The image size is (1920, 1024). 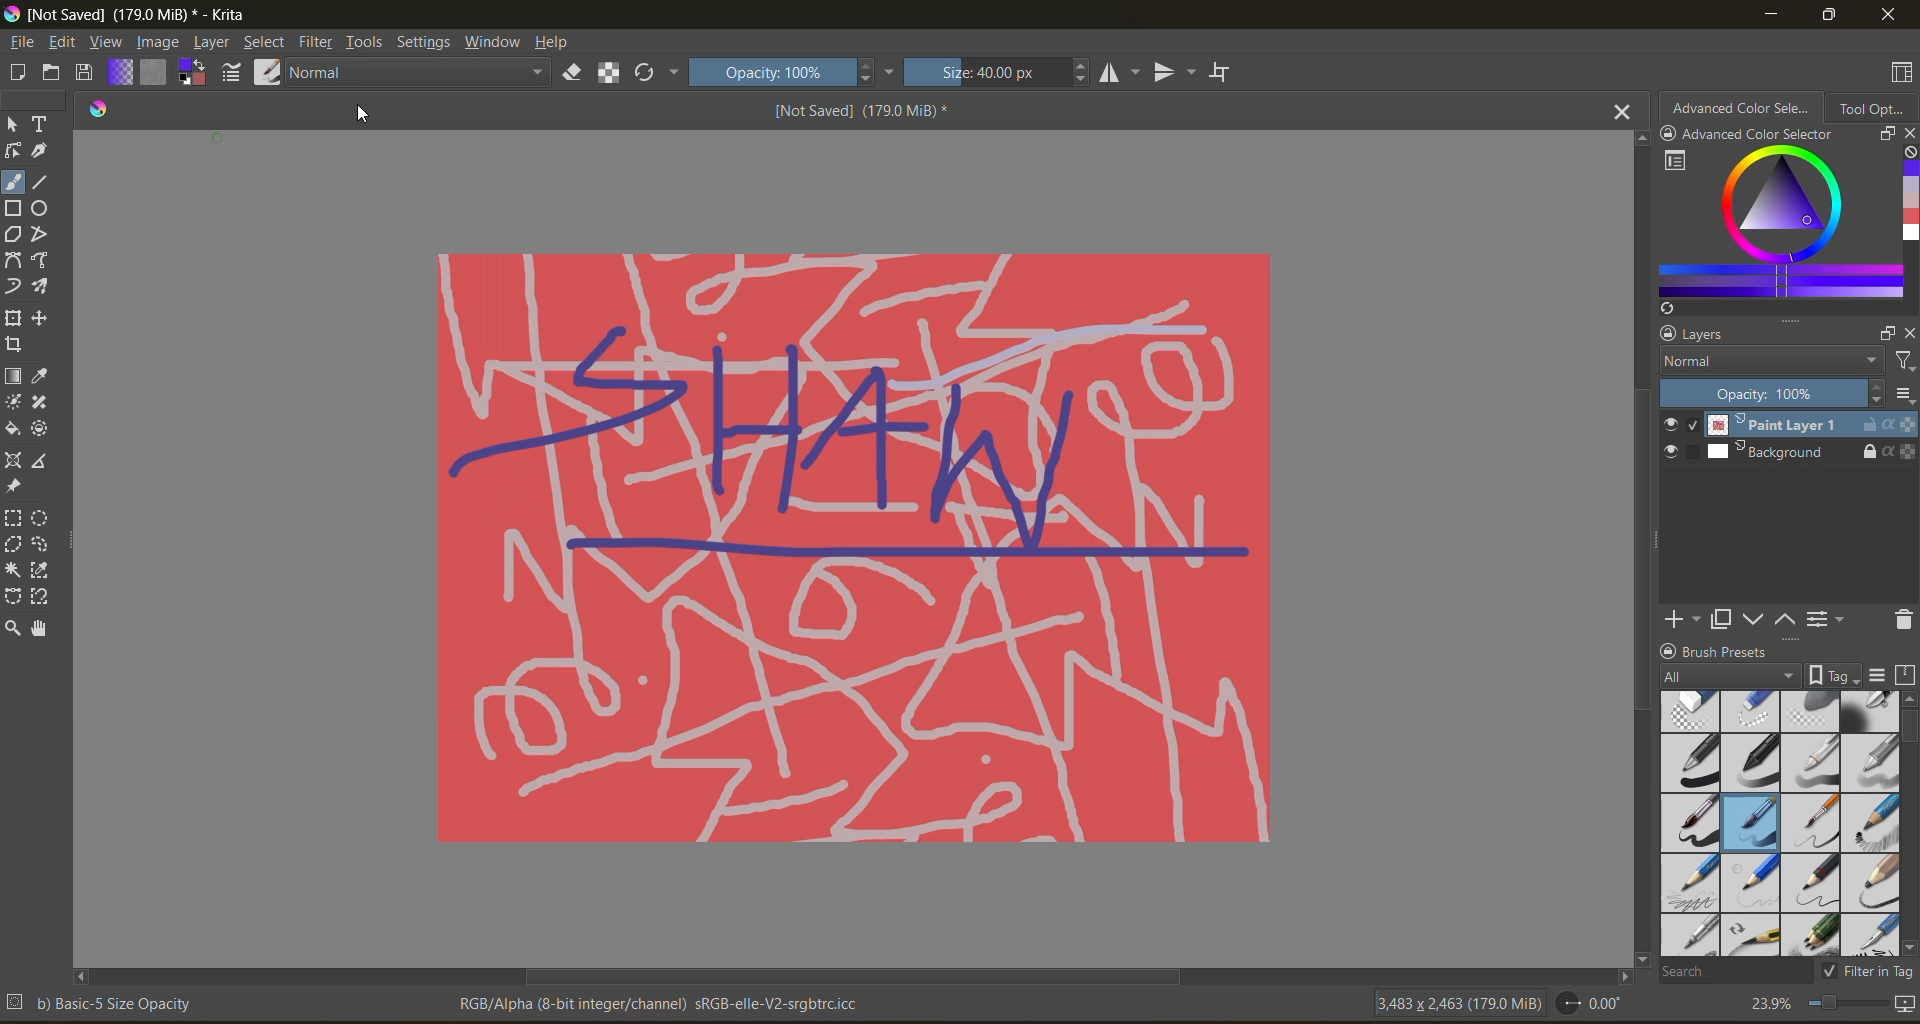 What do you see at coordinates (363, 114) in the screenshot?
I see `cursor` at bounding box center [363, 114].